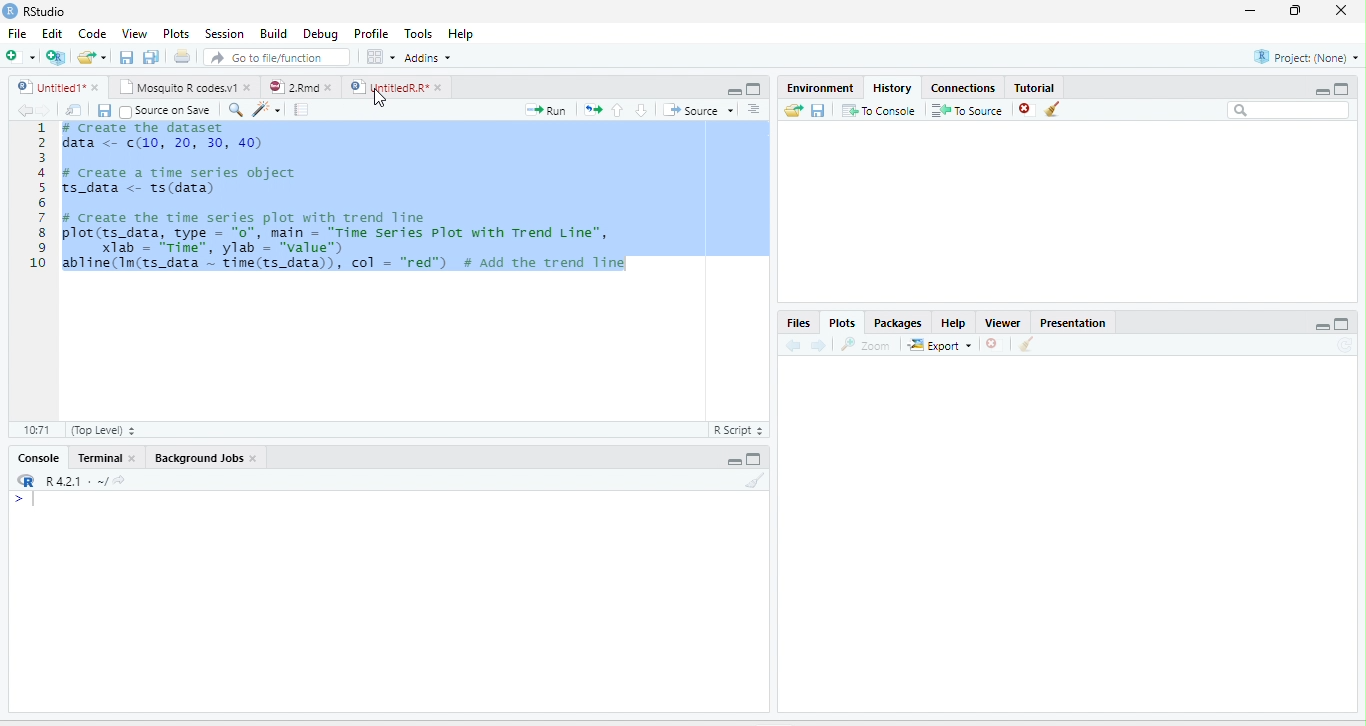  What do you see at coordinates (236, 110) in the screenshot?
I see `Find/Replace` at bounding box center [236, 110].